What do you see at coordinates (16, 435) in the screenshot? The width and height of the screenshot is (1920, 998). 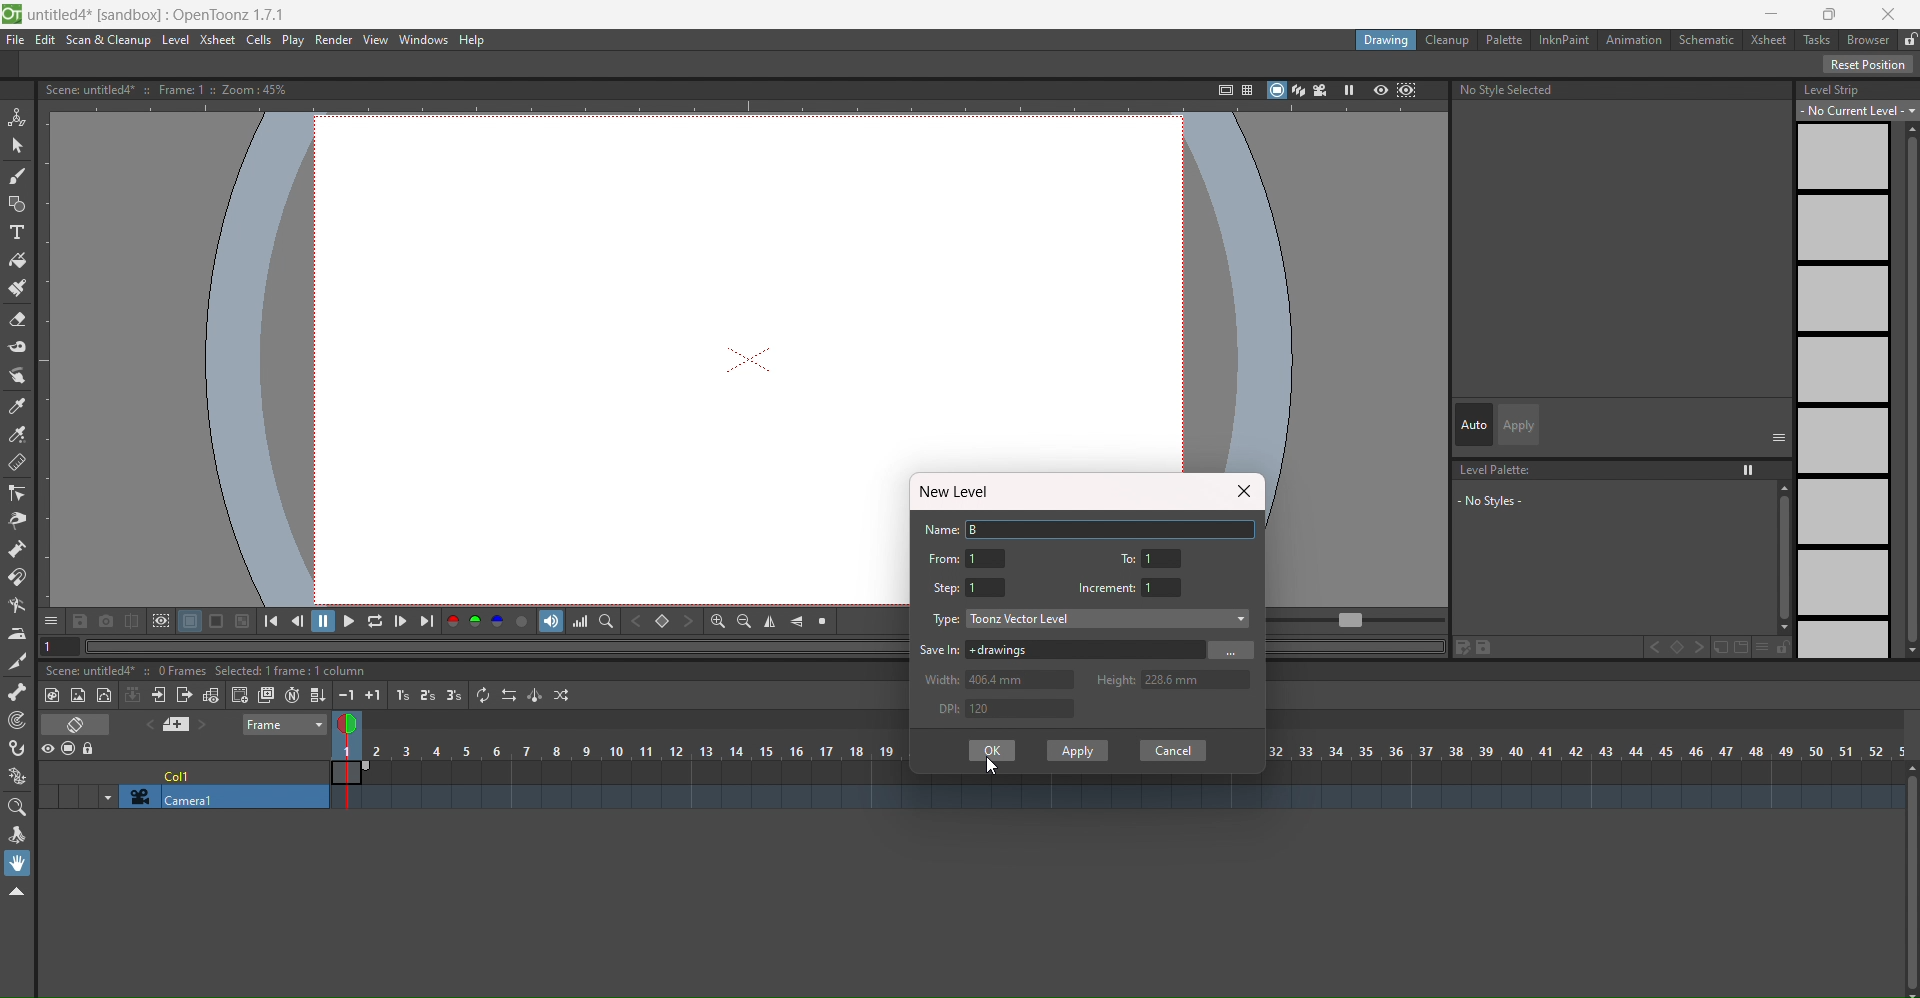 I see `rgb picker tool` at bounding box center [16, 435].